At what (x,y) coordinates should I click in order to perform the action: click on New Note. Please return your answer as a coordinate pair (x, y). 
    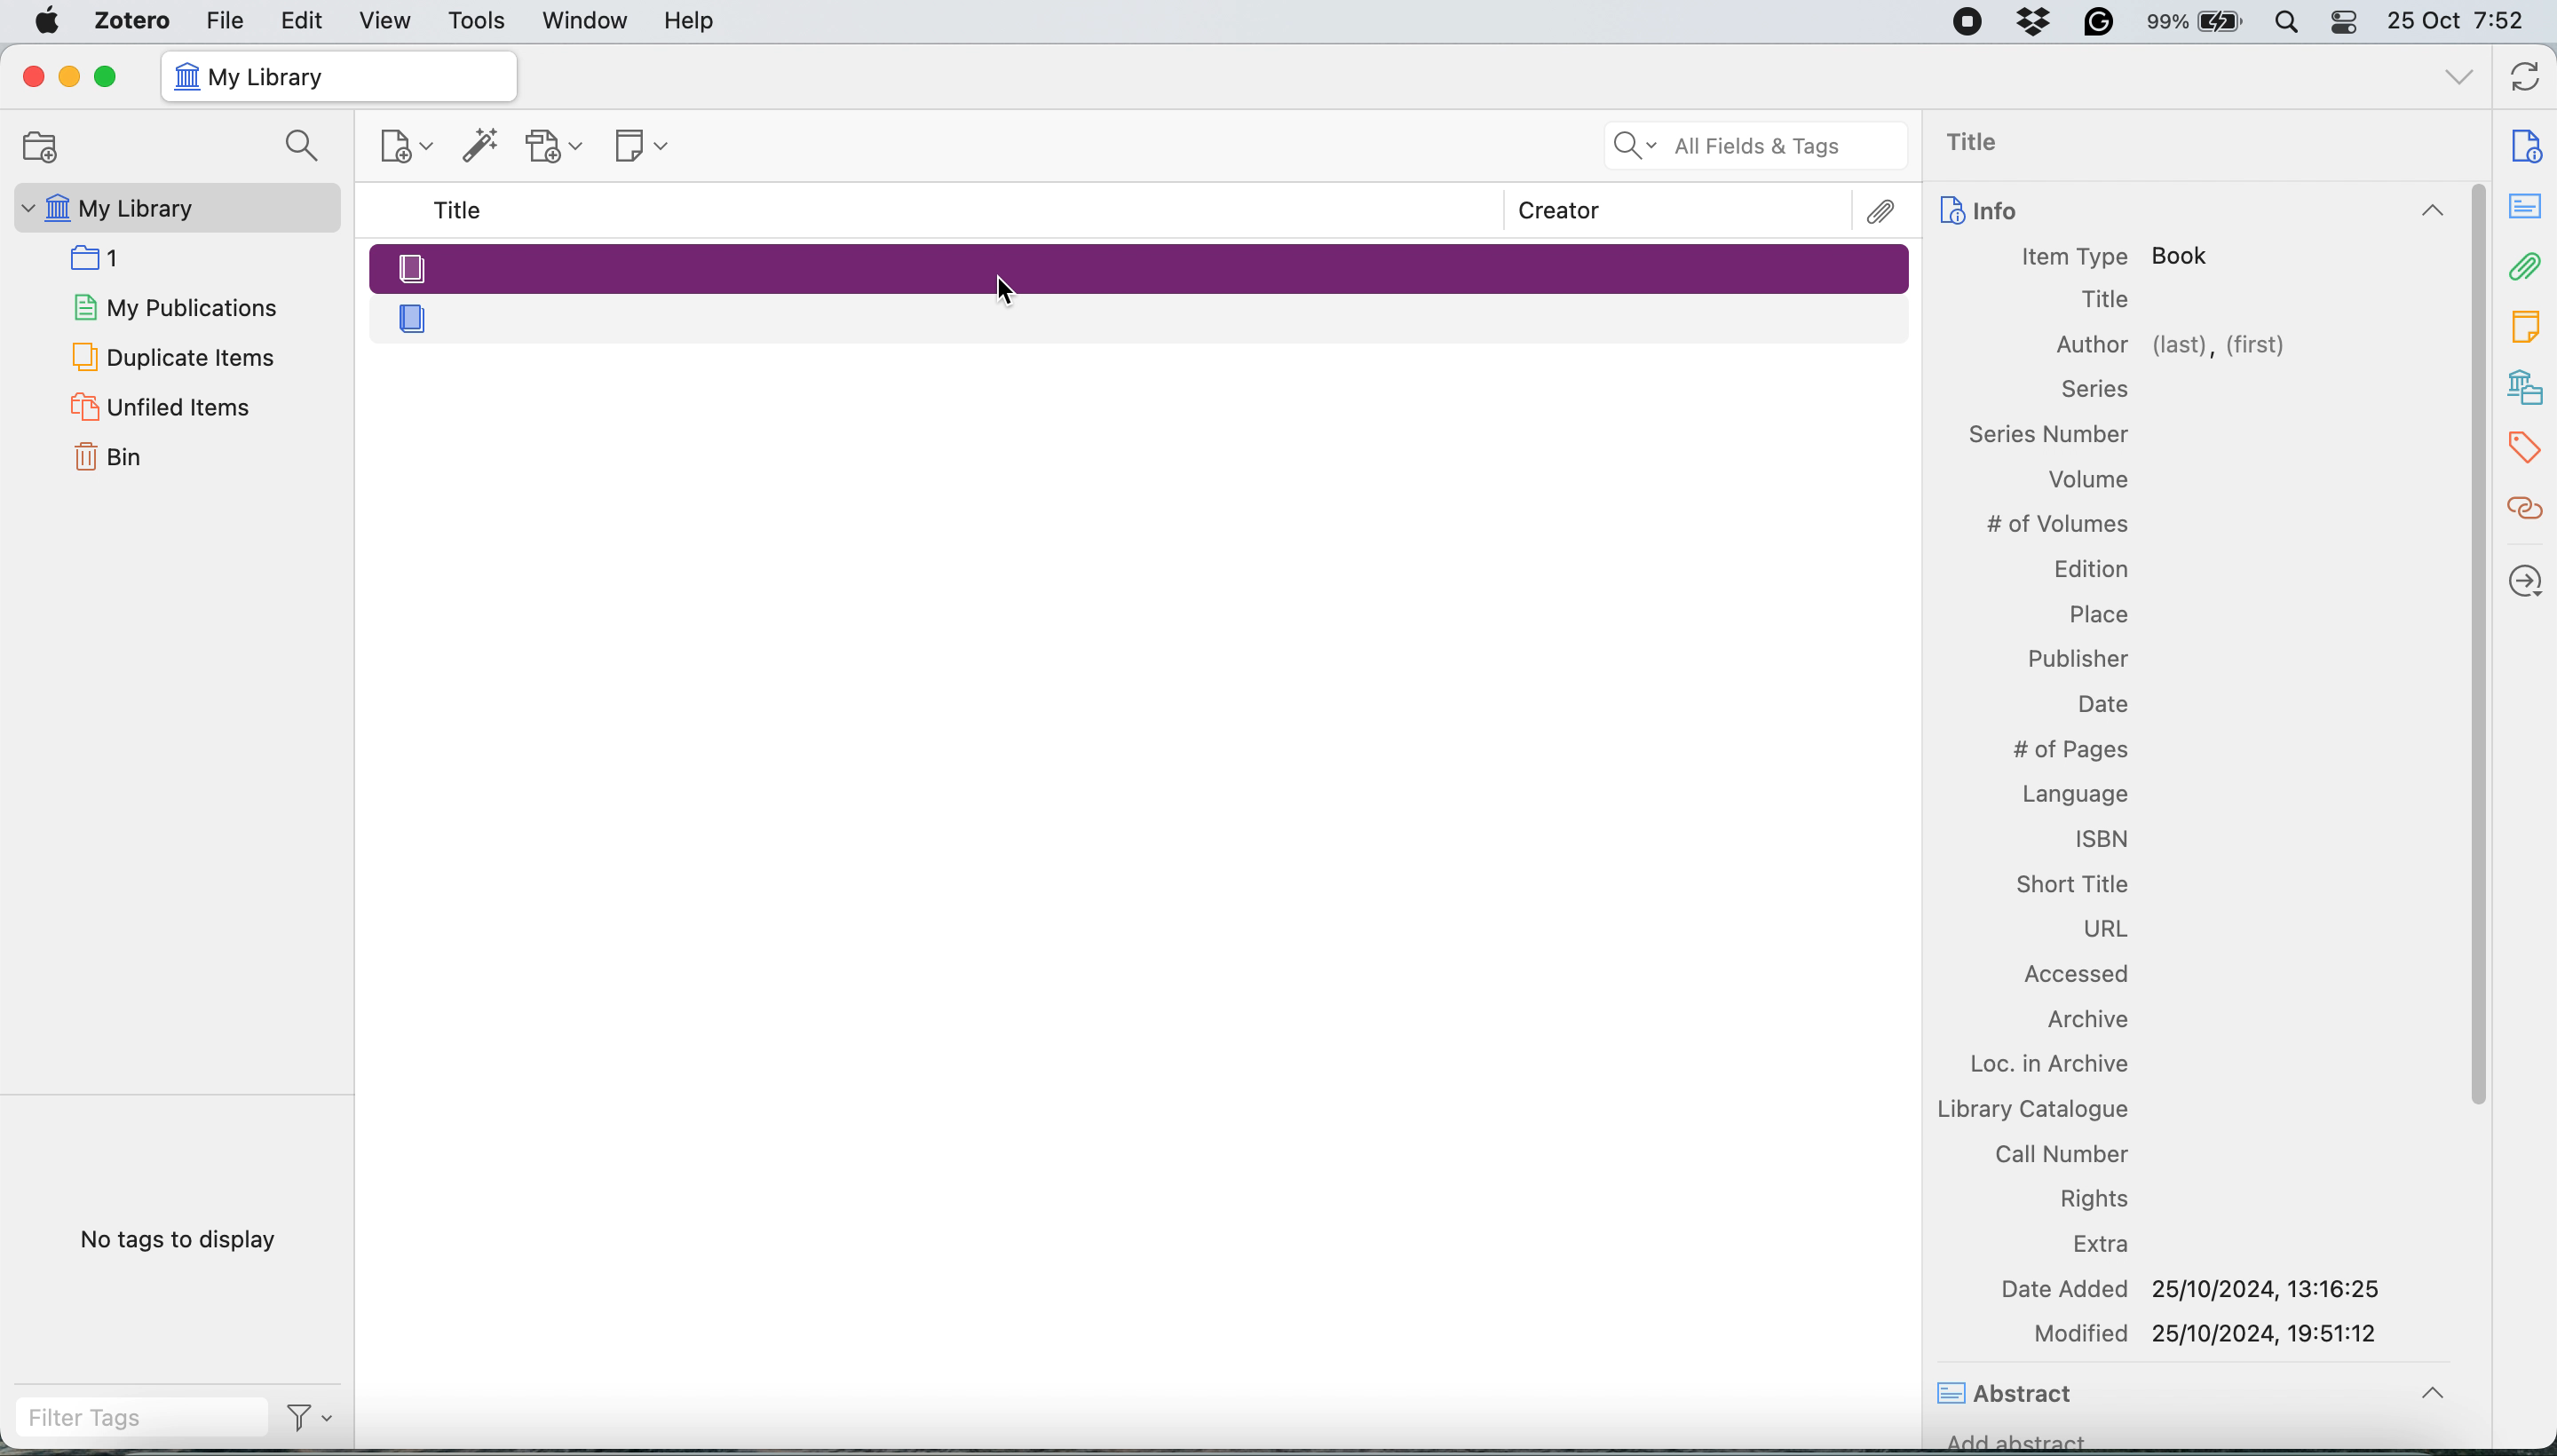
    Looking at the image, I should click on (644, 148).